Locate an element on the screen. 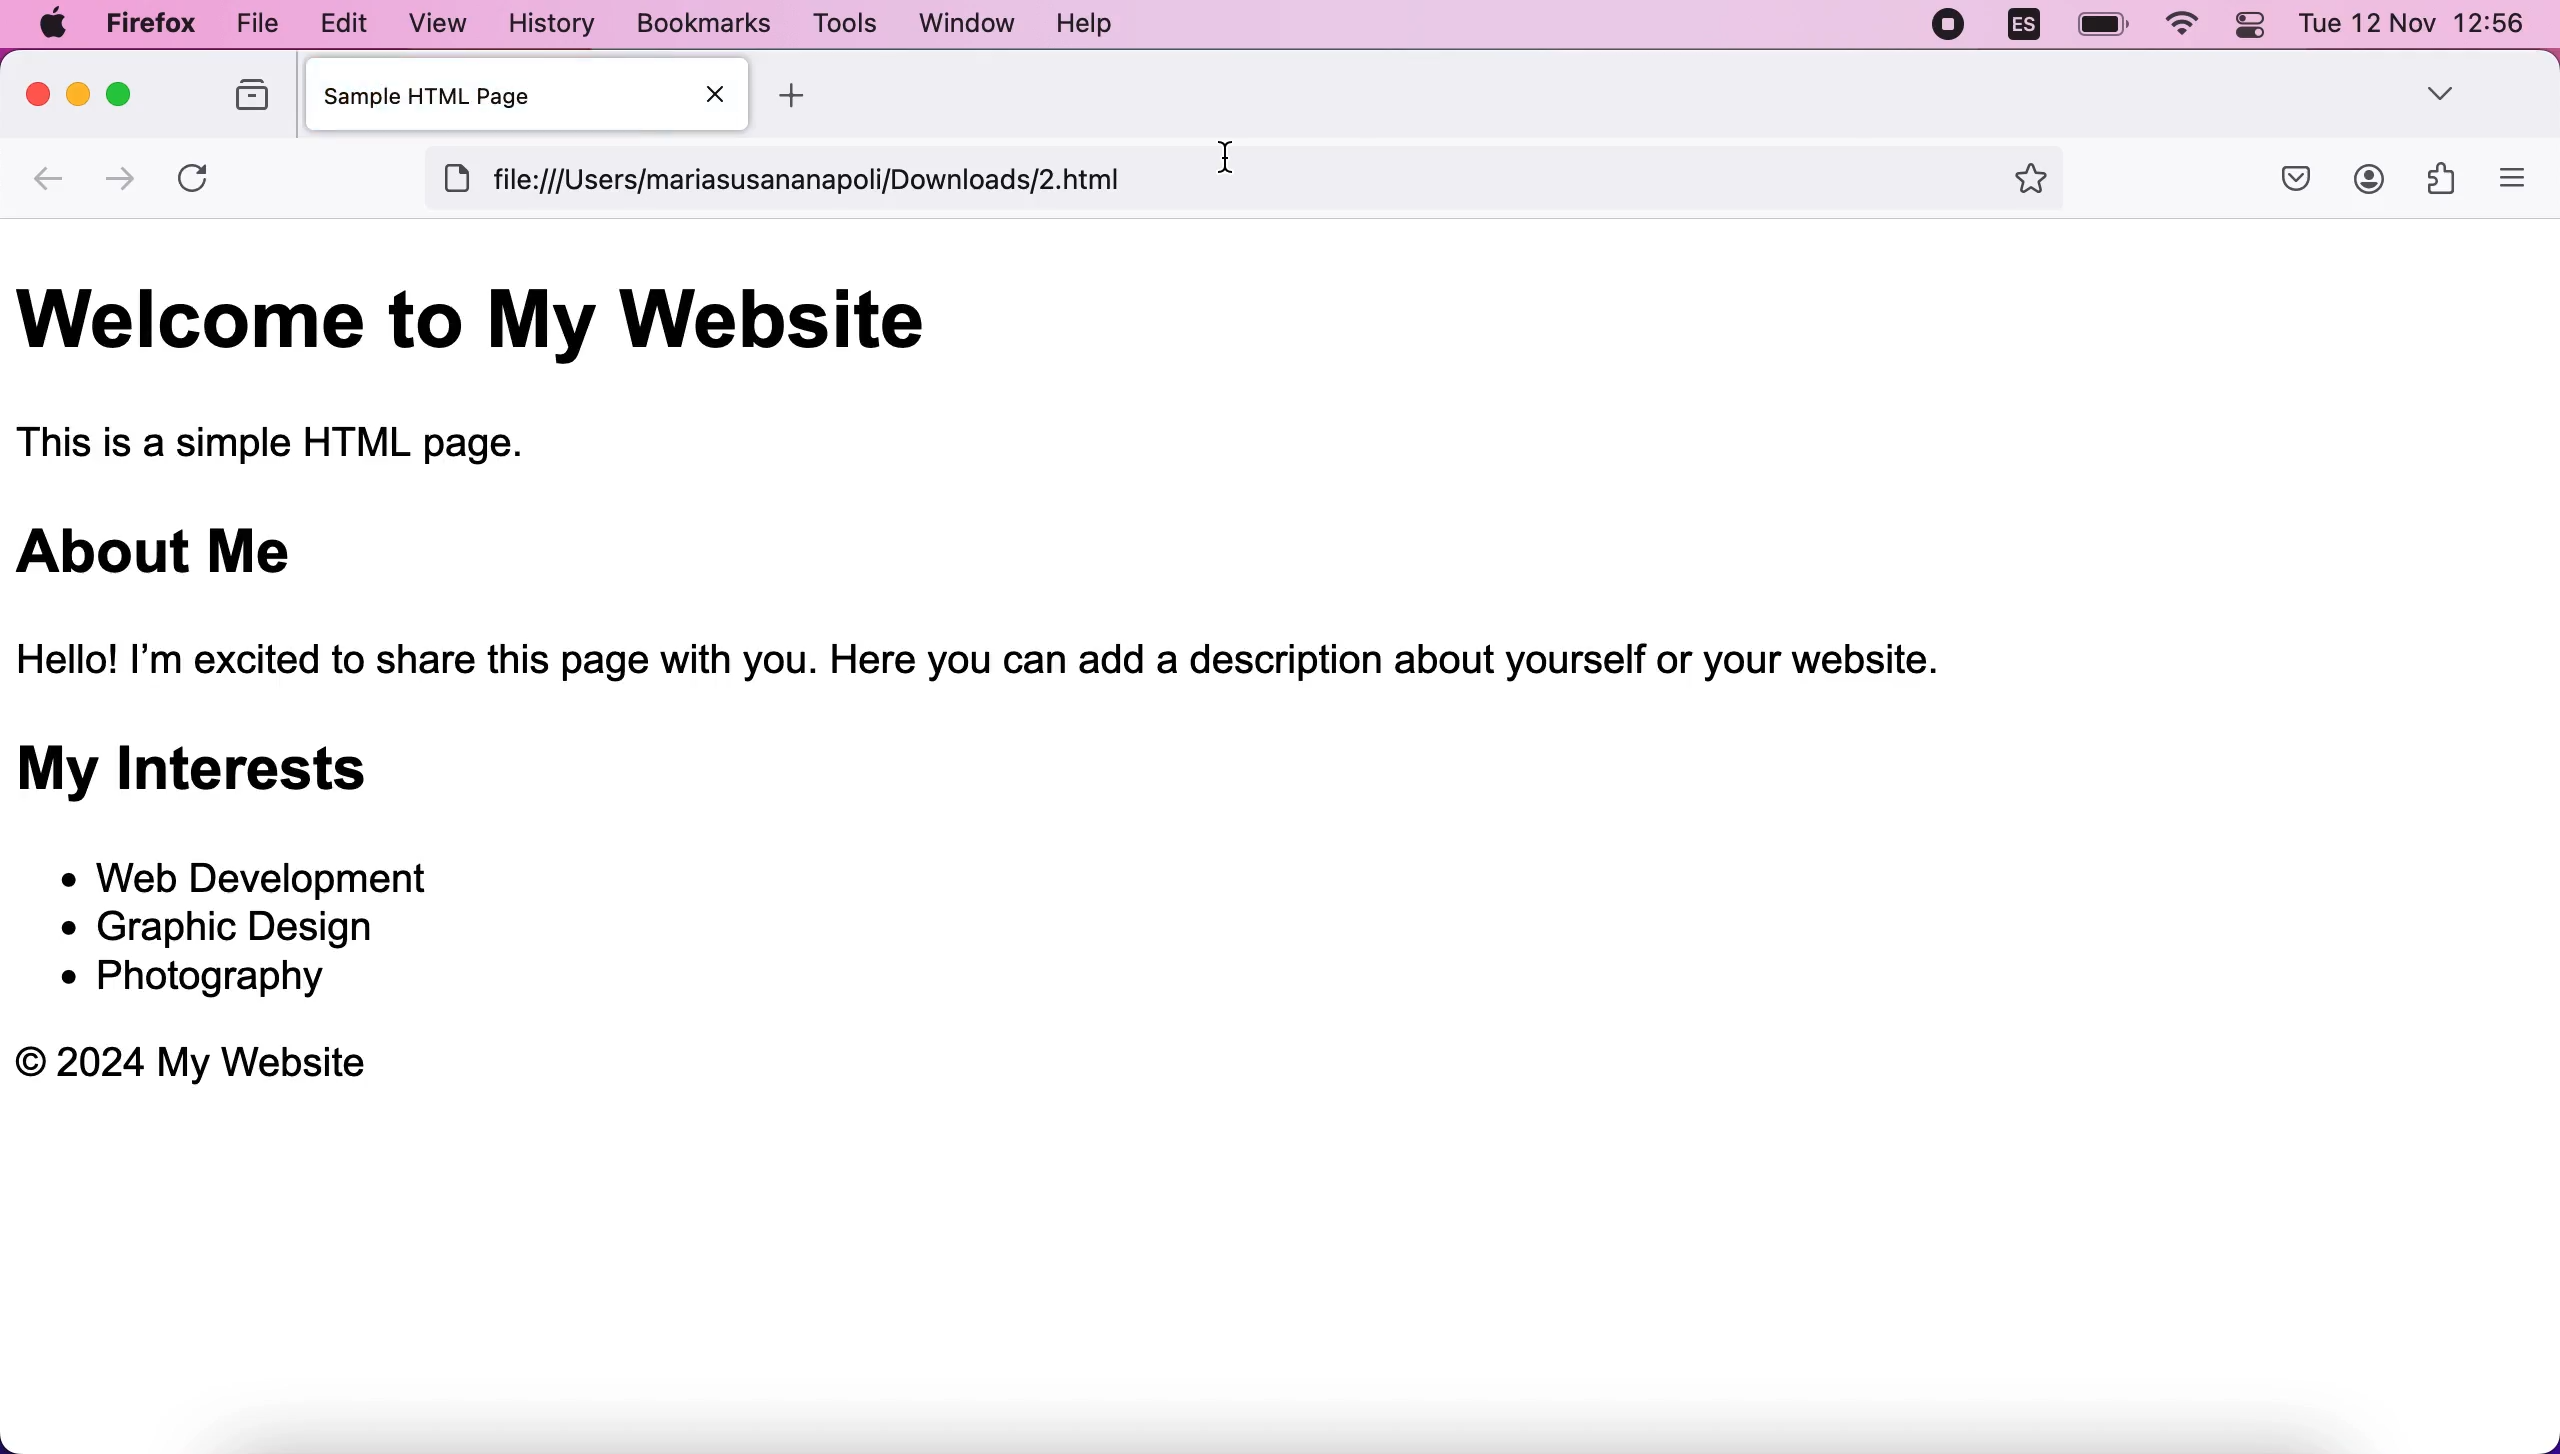 The height and width of the screenshot is (1454, 2560). edit is located at coordinates (334, 22).